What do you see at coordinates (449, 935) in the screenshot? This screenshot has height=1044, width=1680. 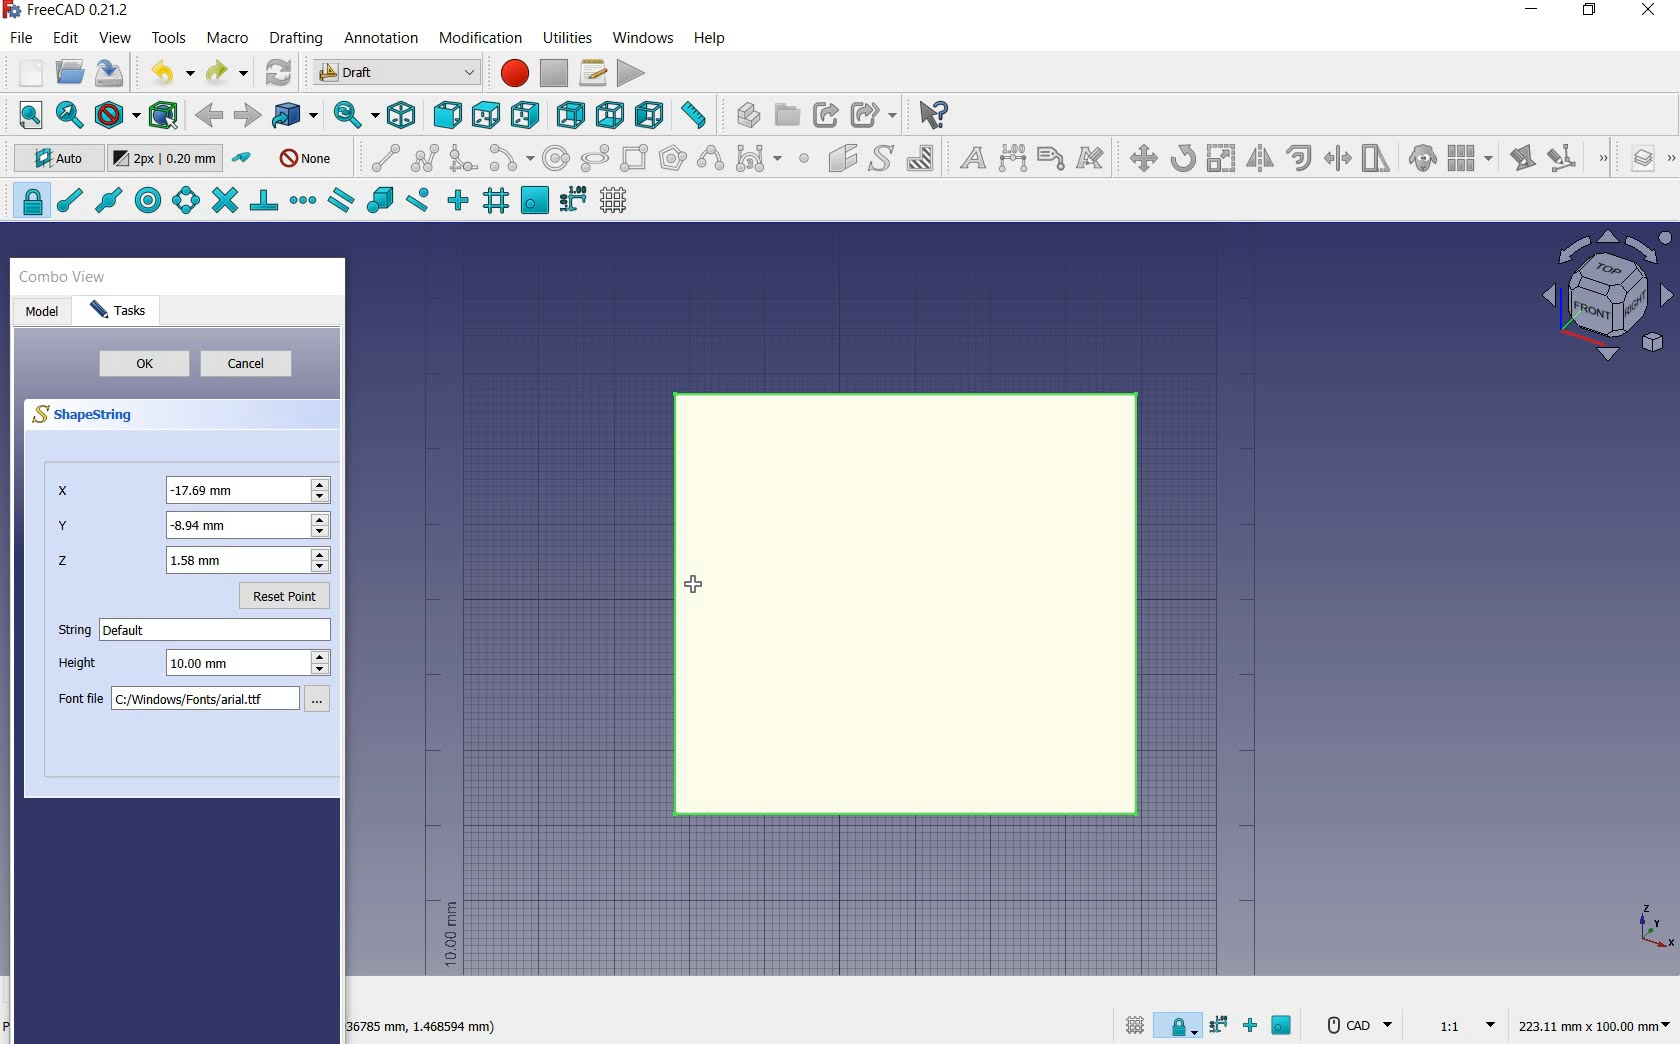 I see `10mm` at bounding box center [449, 935].